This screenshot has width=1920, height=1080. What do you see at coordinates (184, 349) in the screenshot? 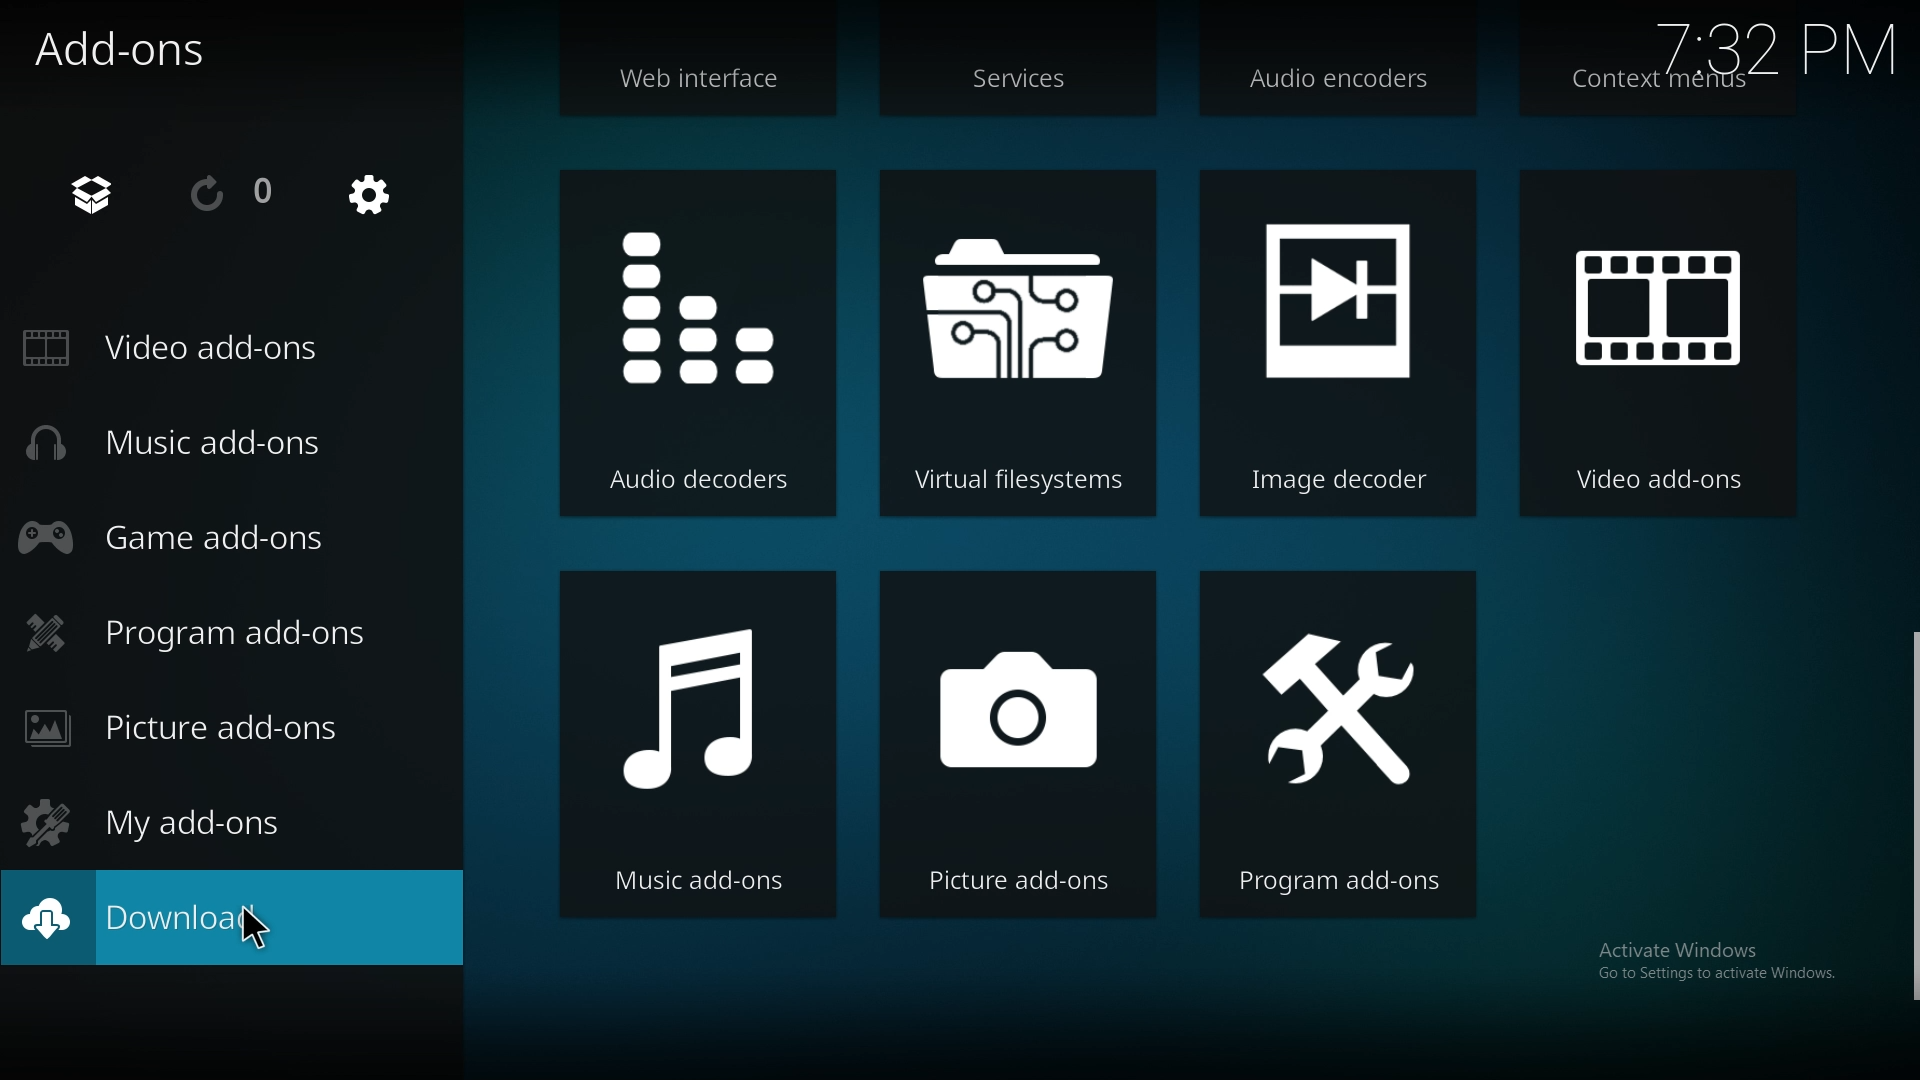
I see `video add ons` at bounding box center [184, 349].